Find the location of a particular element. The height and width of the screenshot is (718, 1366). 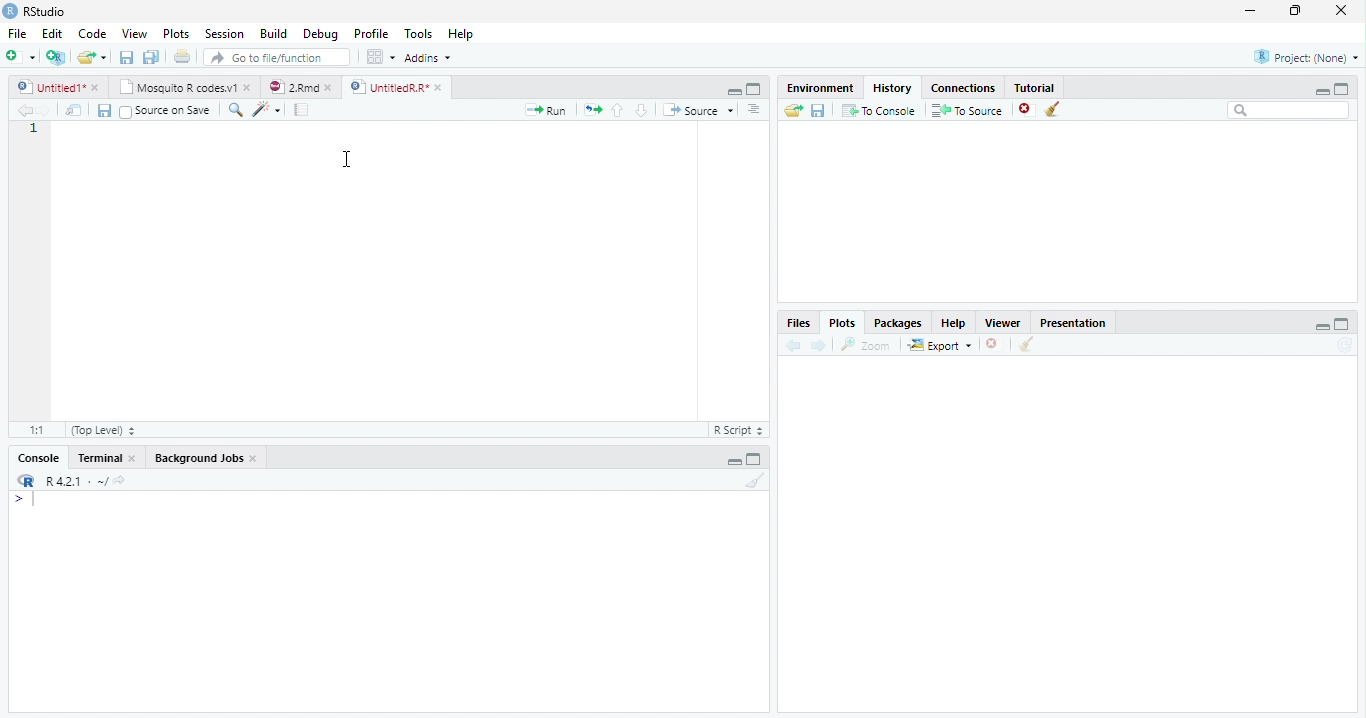

Presentation is located at coordinates (1073, 323).